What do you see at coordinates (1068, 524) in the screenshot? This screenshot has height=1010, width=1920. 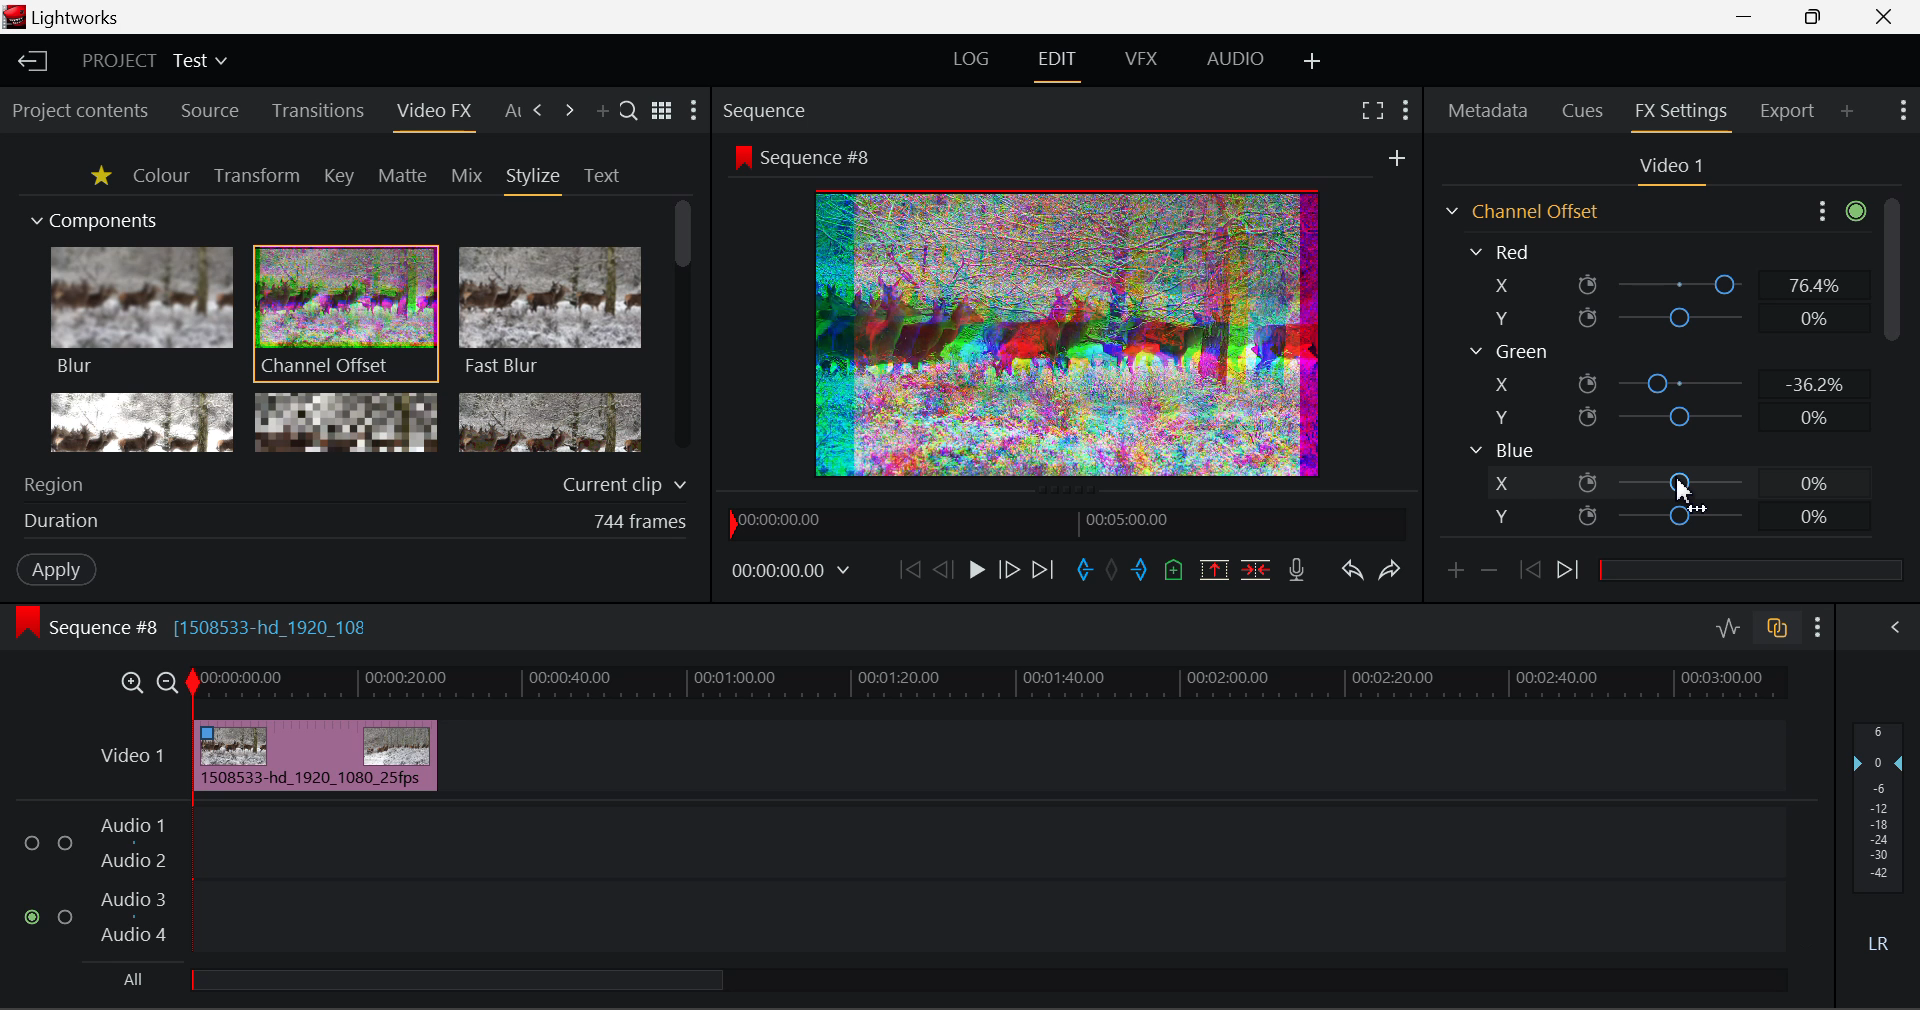 I see `Project Timeline Navigator` at bounding box center [1068, 524].